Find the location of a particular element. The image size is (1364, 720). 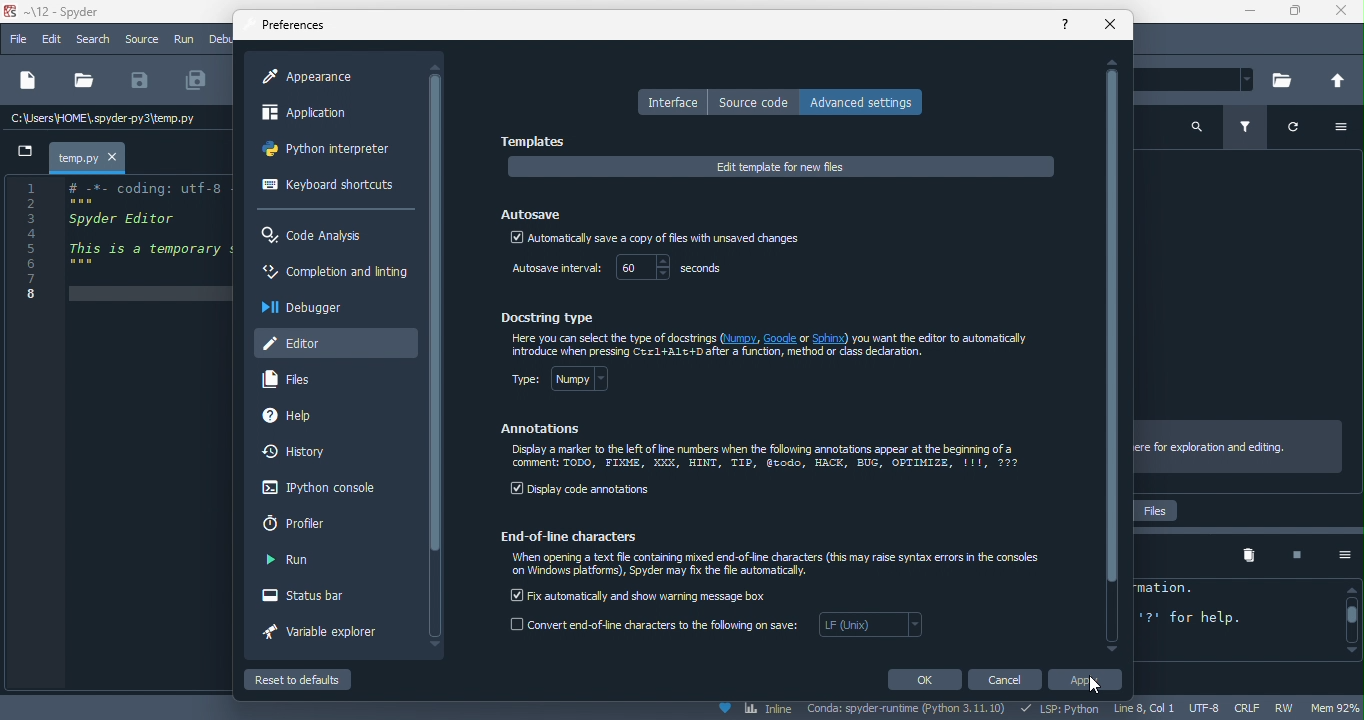

run is located at coordinates (185, 41).